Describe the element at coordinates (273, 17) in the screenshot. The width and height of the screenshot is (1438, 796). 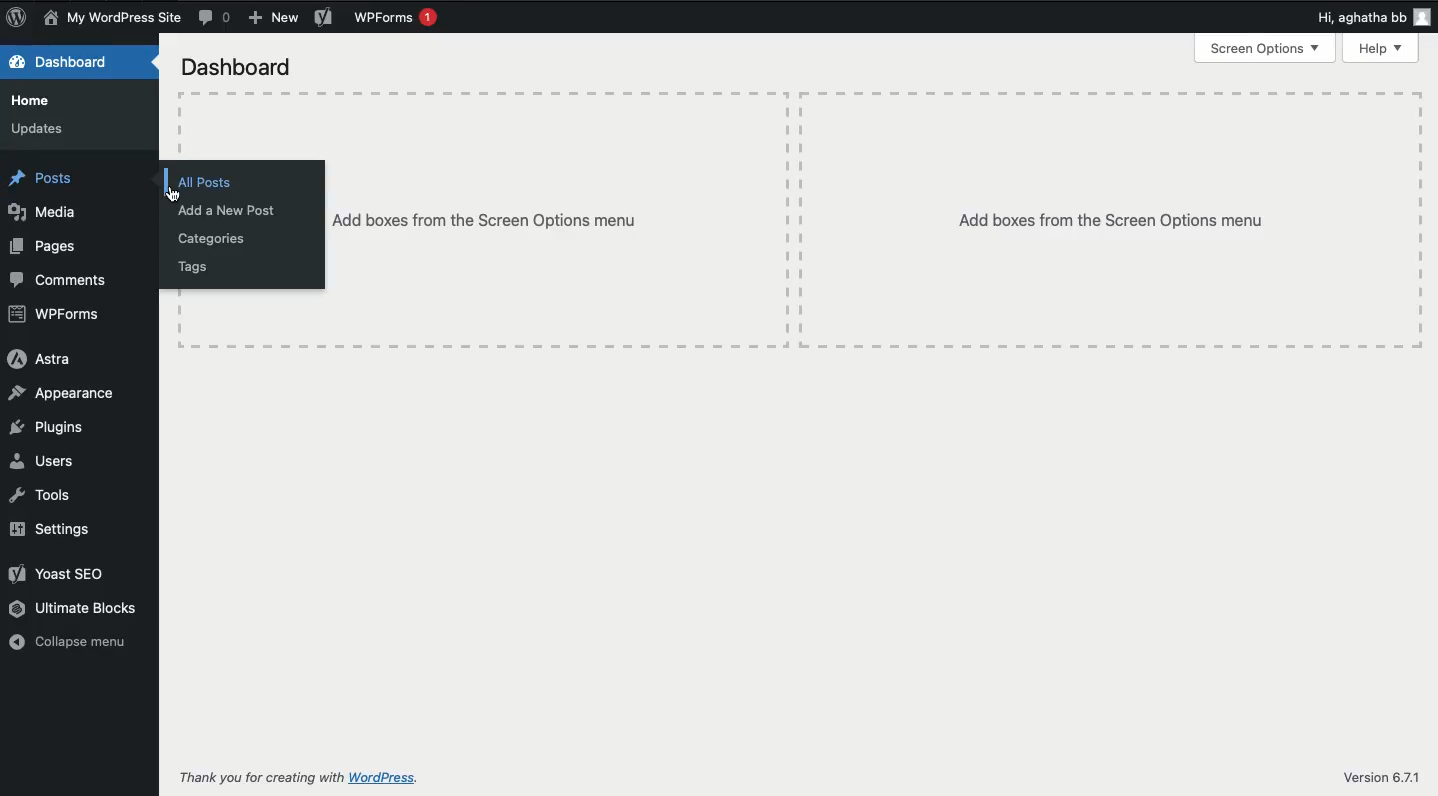
I see `New` at that location.